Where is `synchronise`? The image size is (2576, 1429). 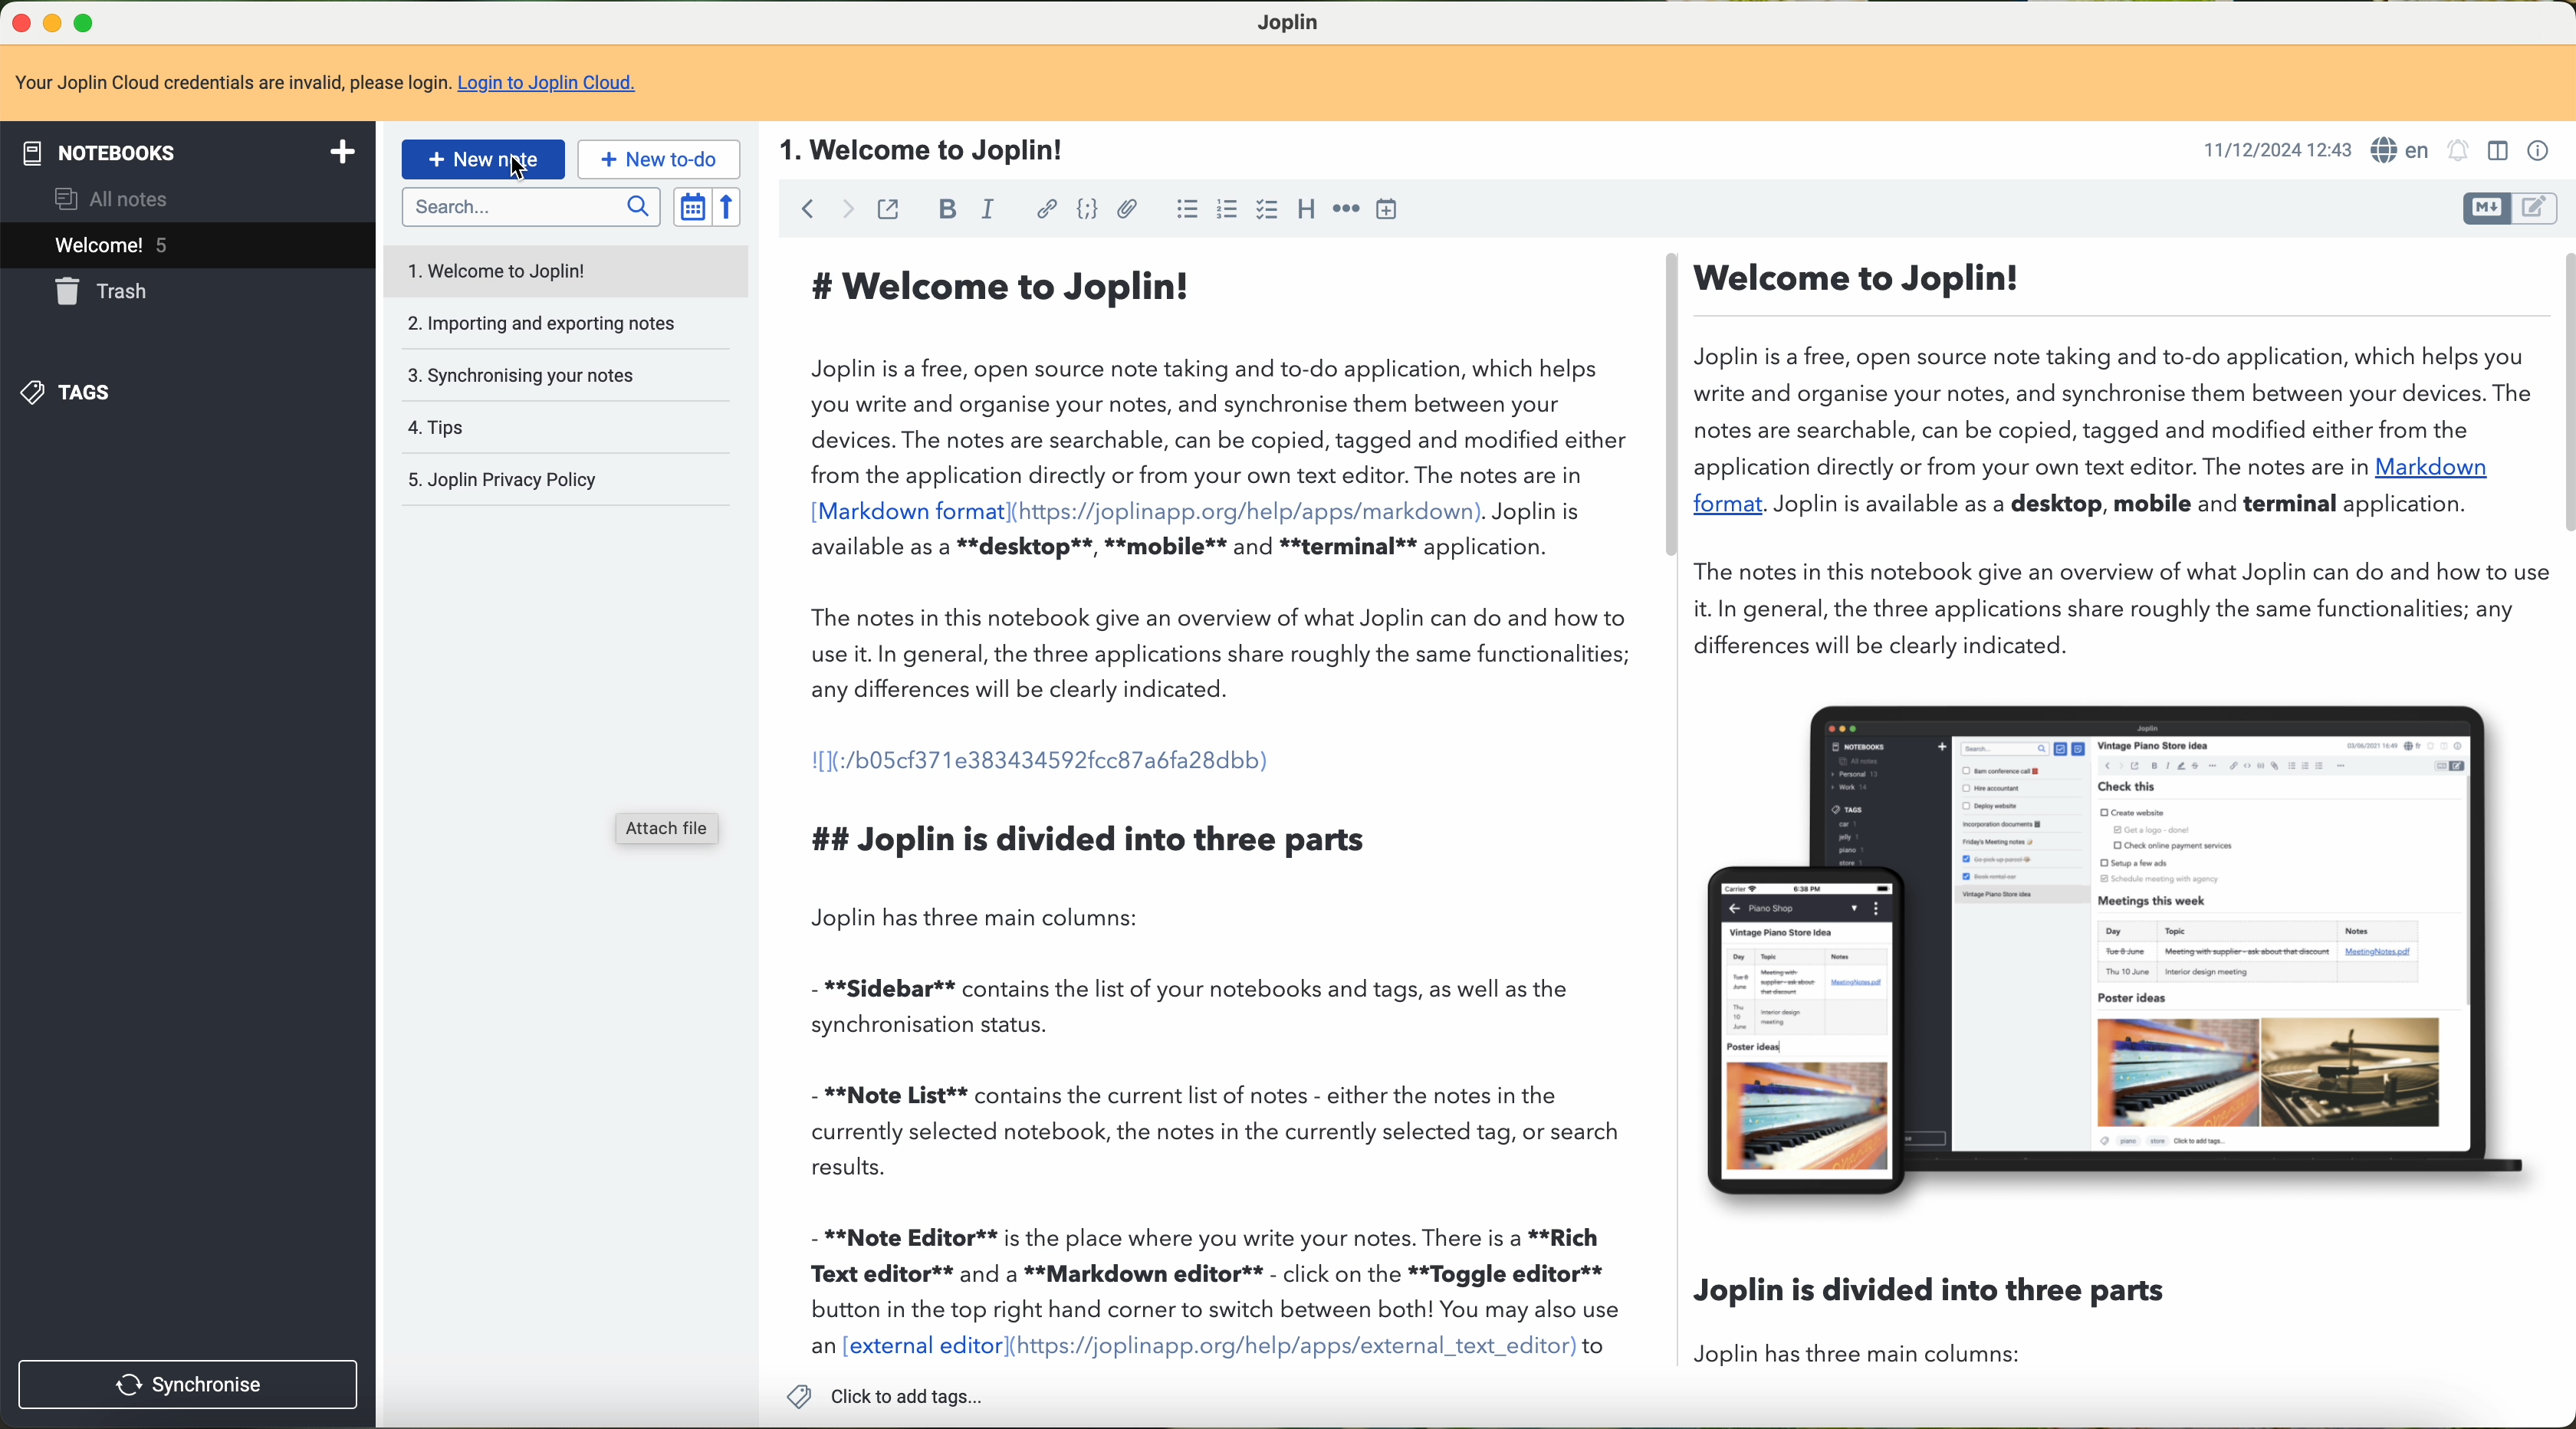 synchronise is located at coordinates (187, 1386).